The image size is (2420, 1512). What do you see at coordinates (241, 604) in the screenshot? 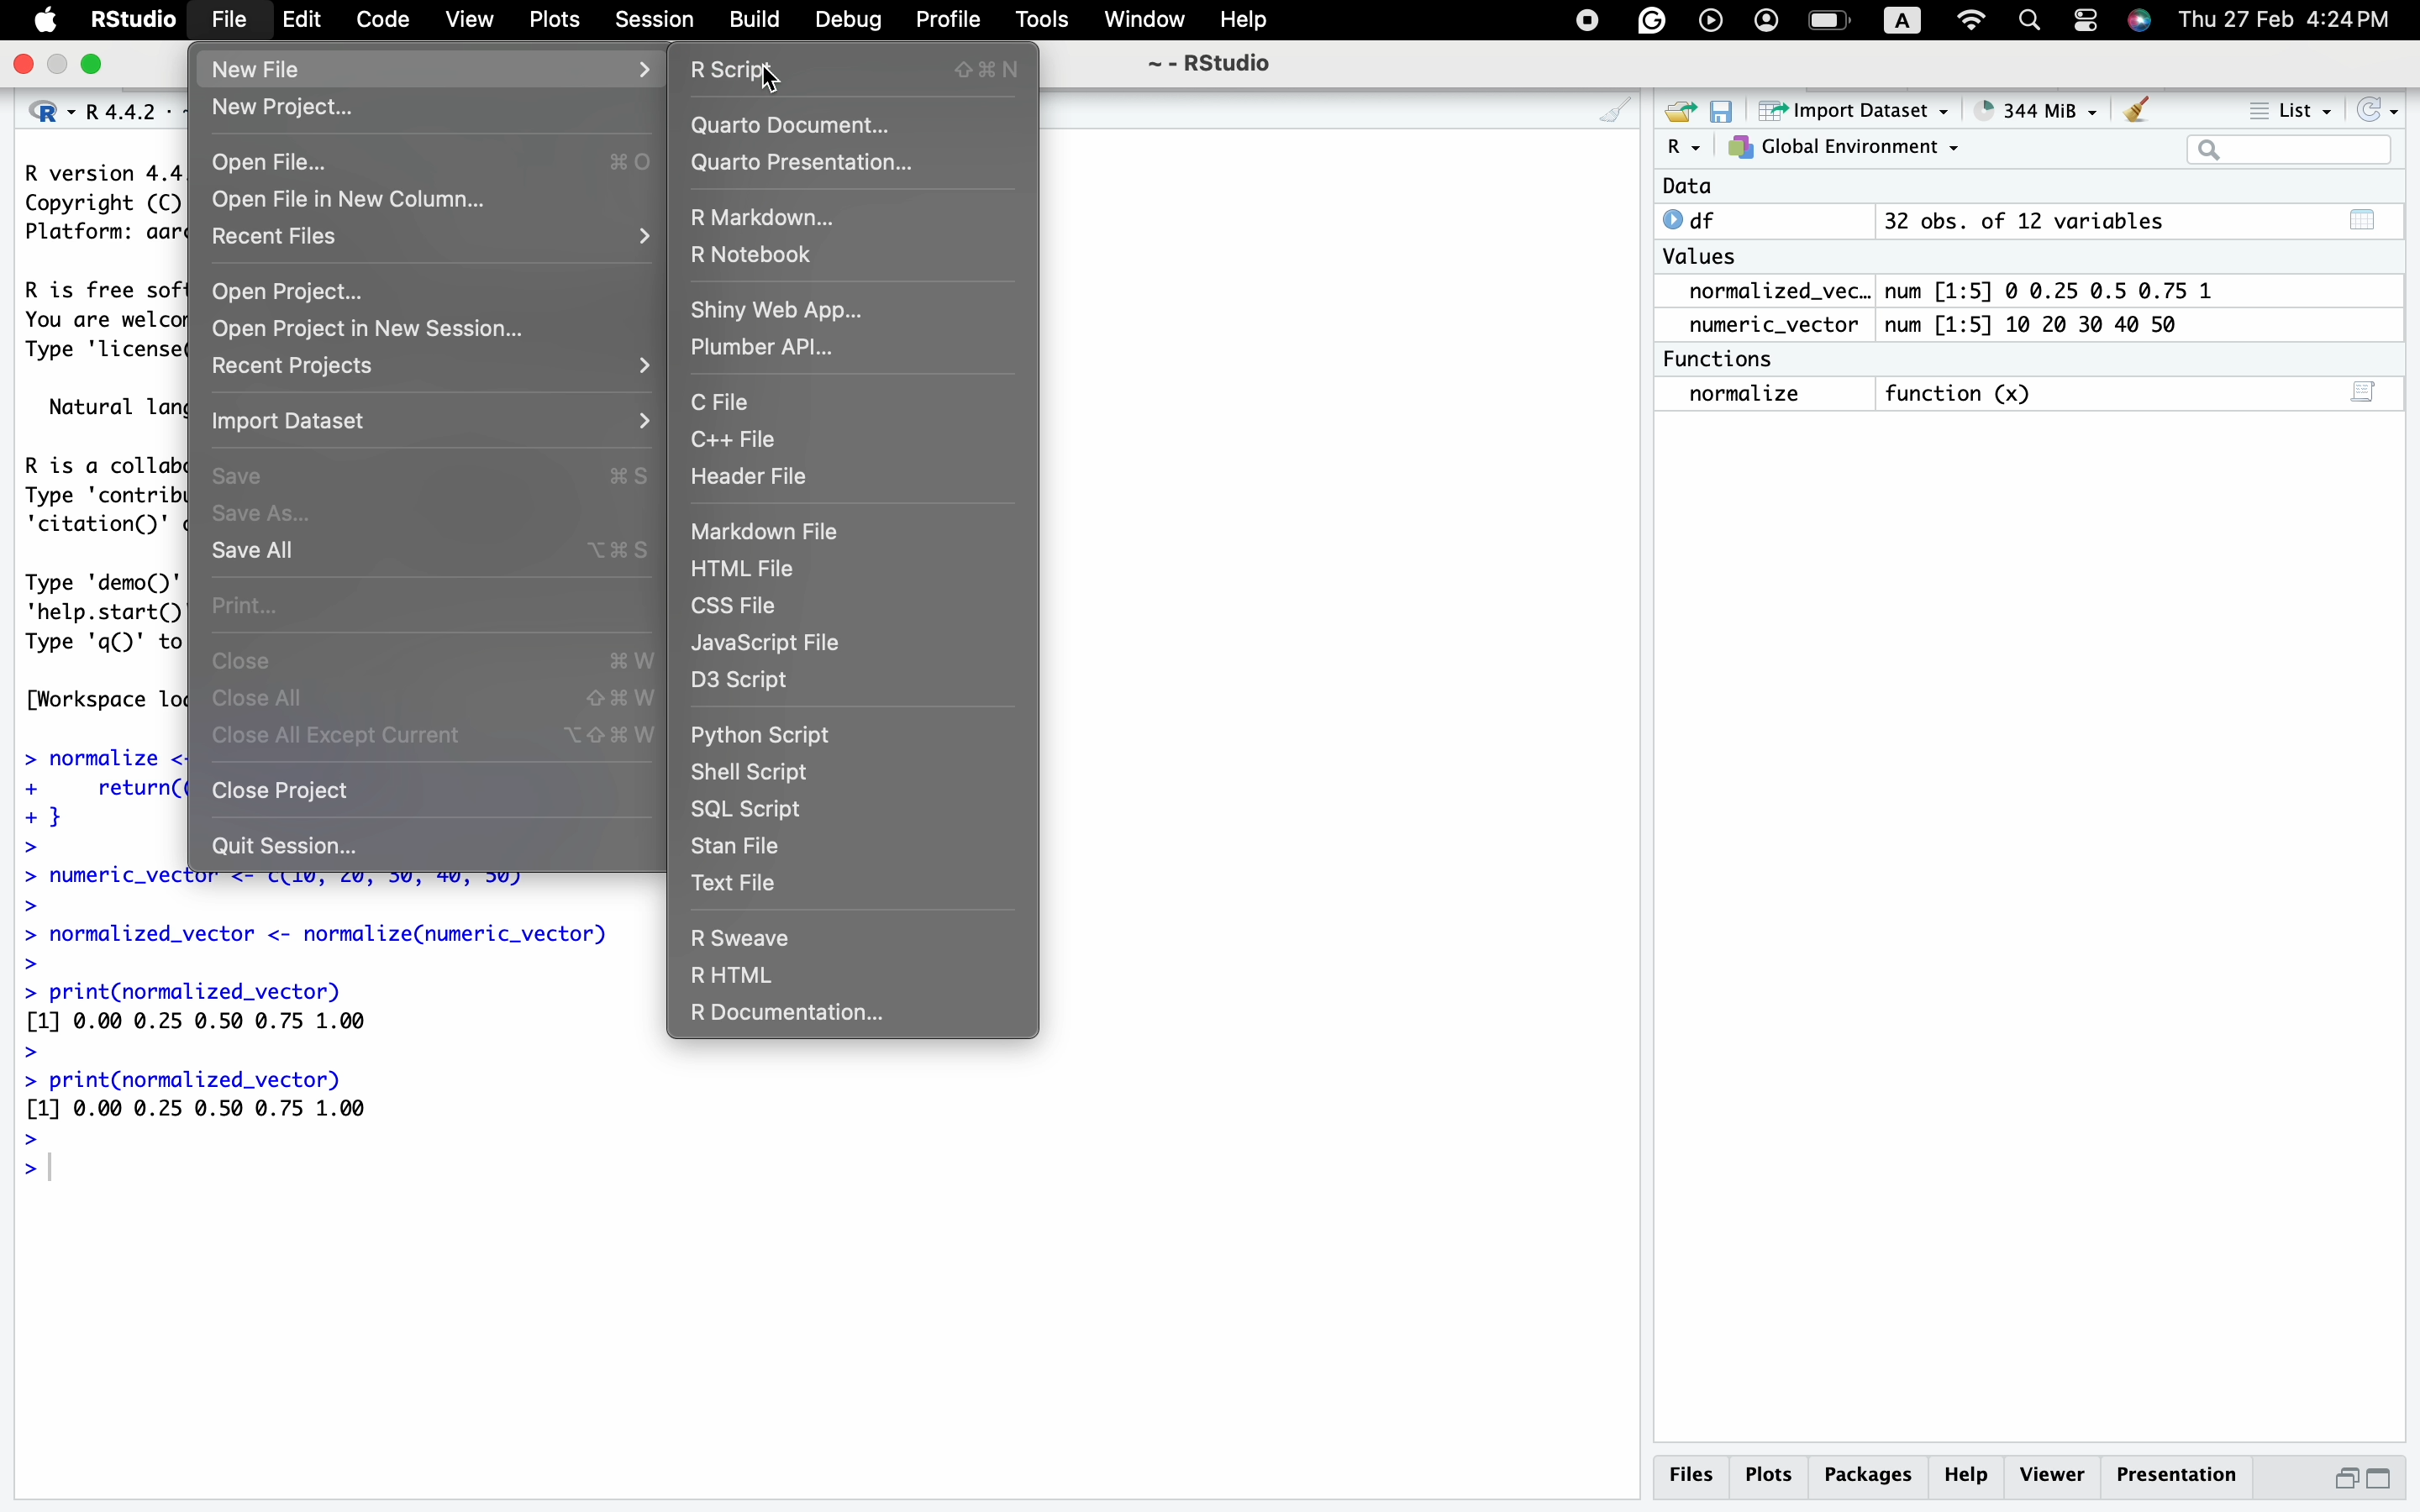
I see `Print...` at bounding box center [241, 604].